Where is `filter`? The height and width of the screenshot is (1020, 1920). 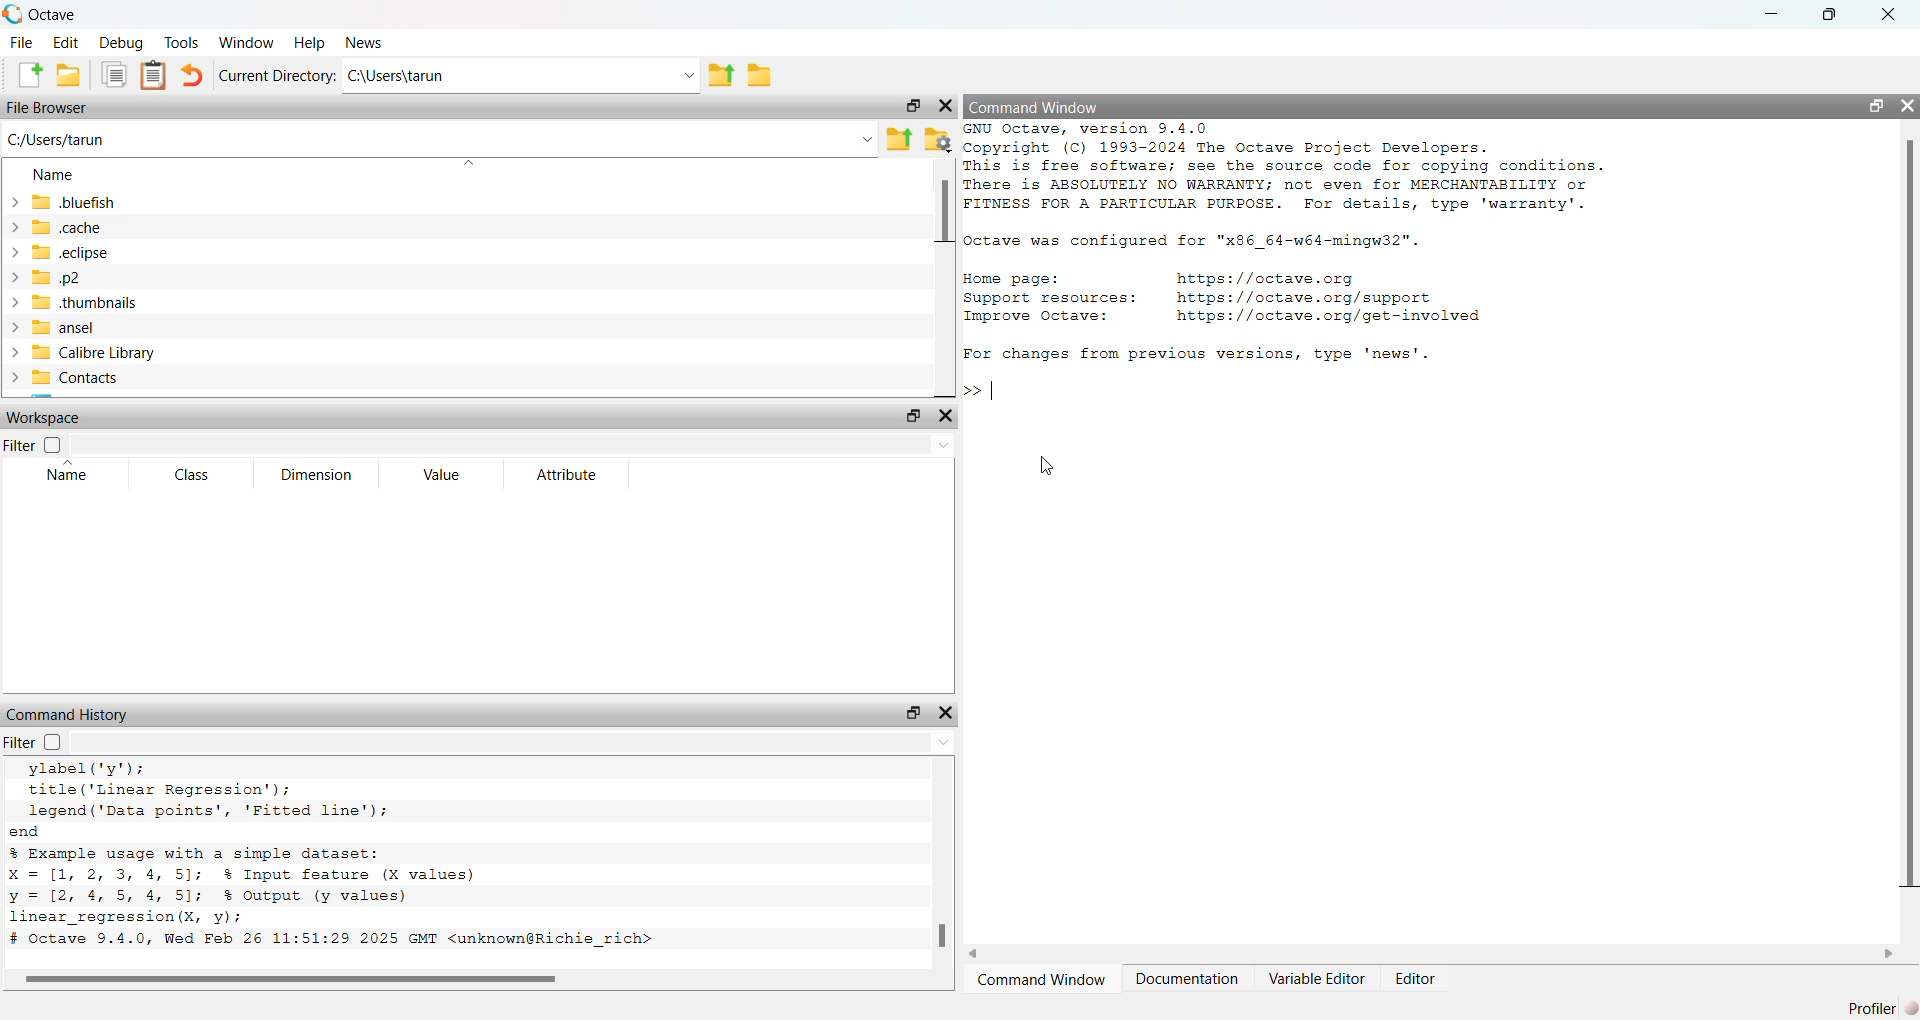 filter is located at coordinates (35, 744).